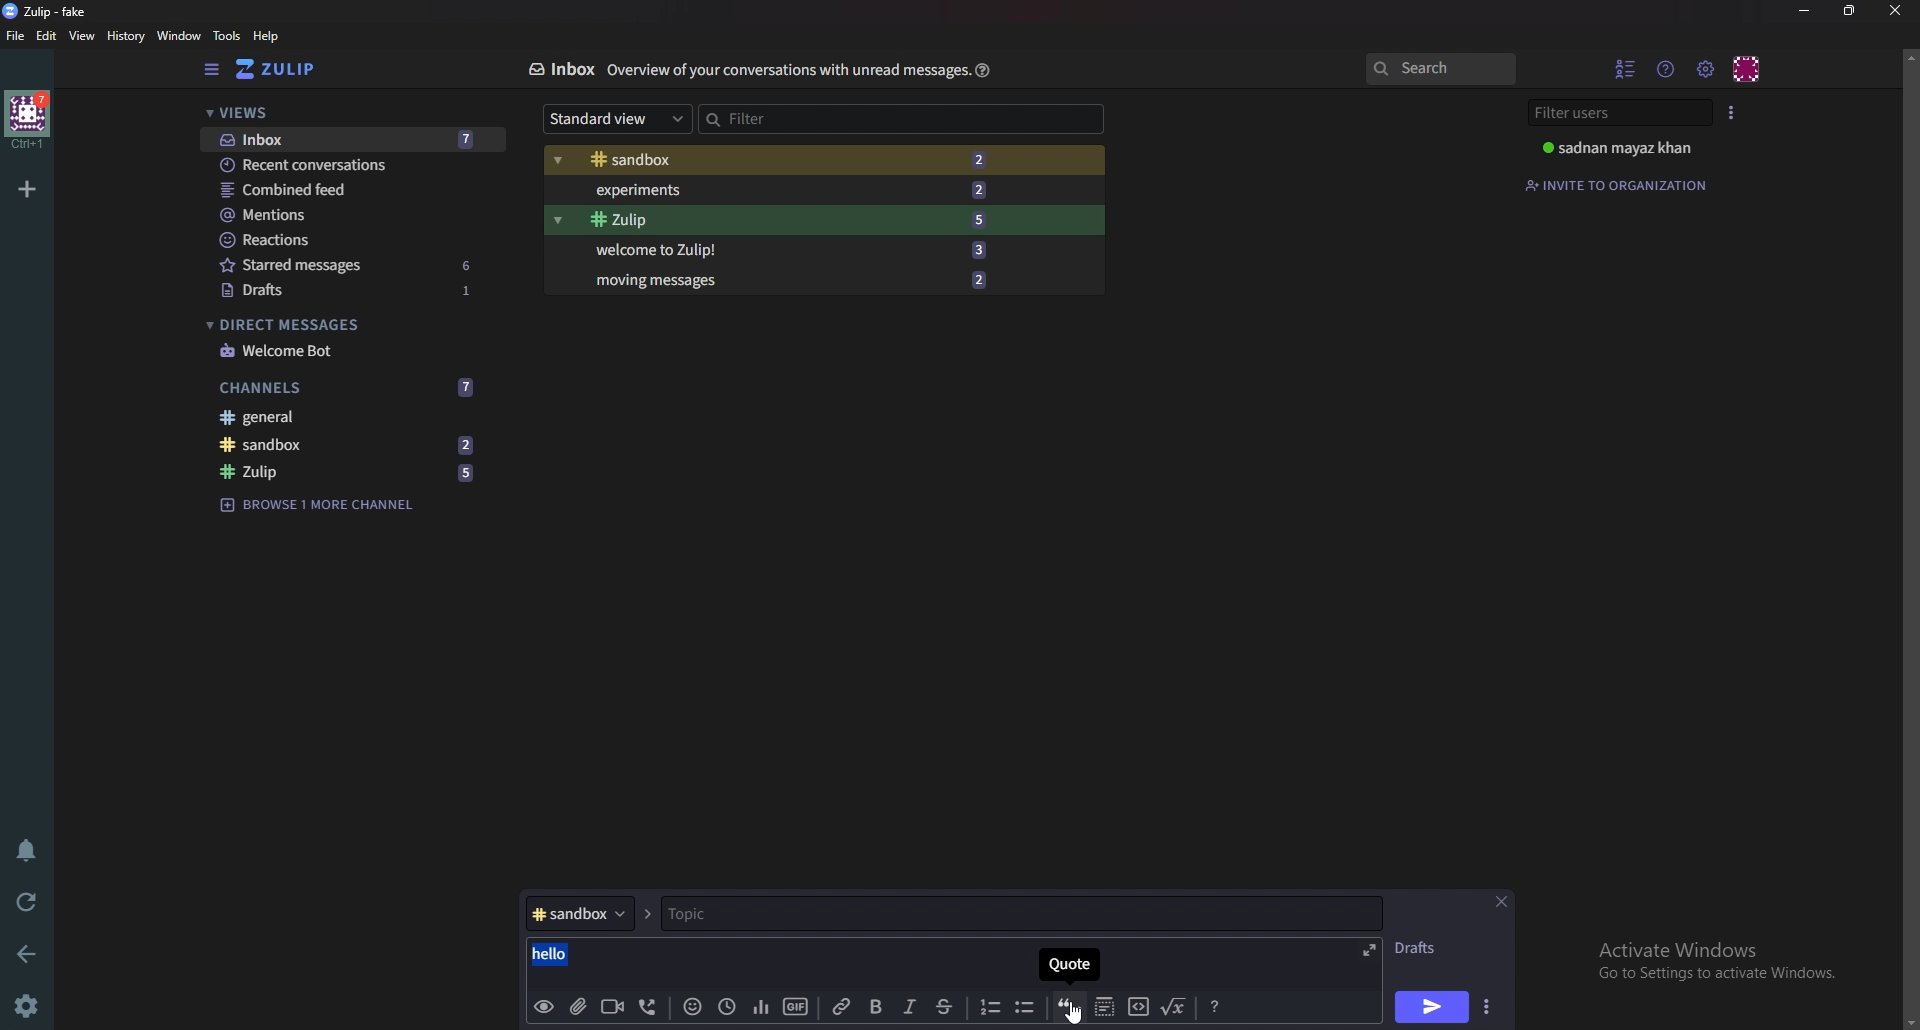 The image size is (1920, 1030). Describe the element at coordinates (984, 159) in the screenshot. I see `2 ` at that location.